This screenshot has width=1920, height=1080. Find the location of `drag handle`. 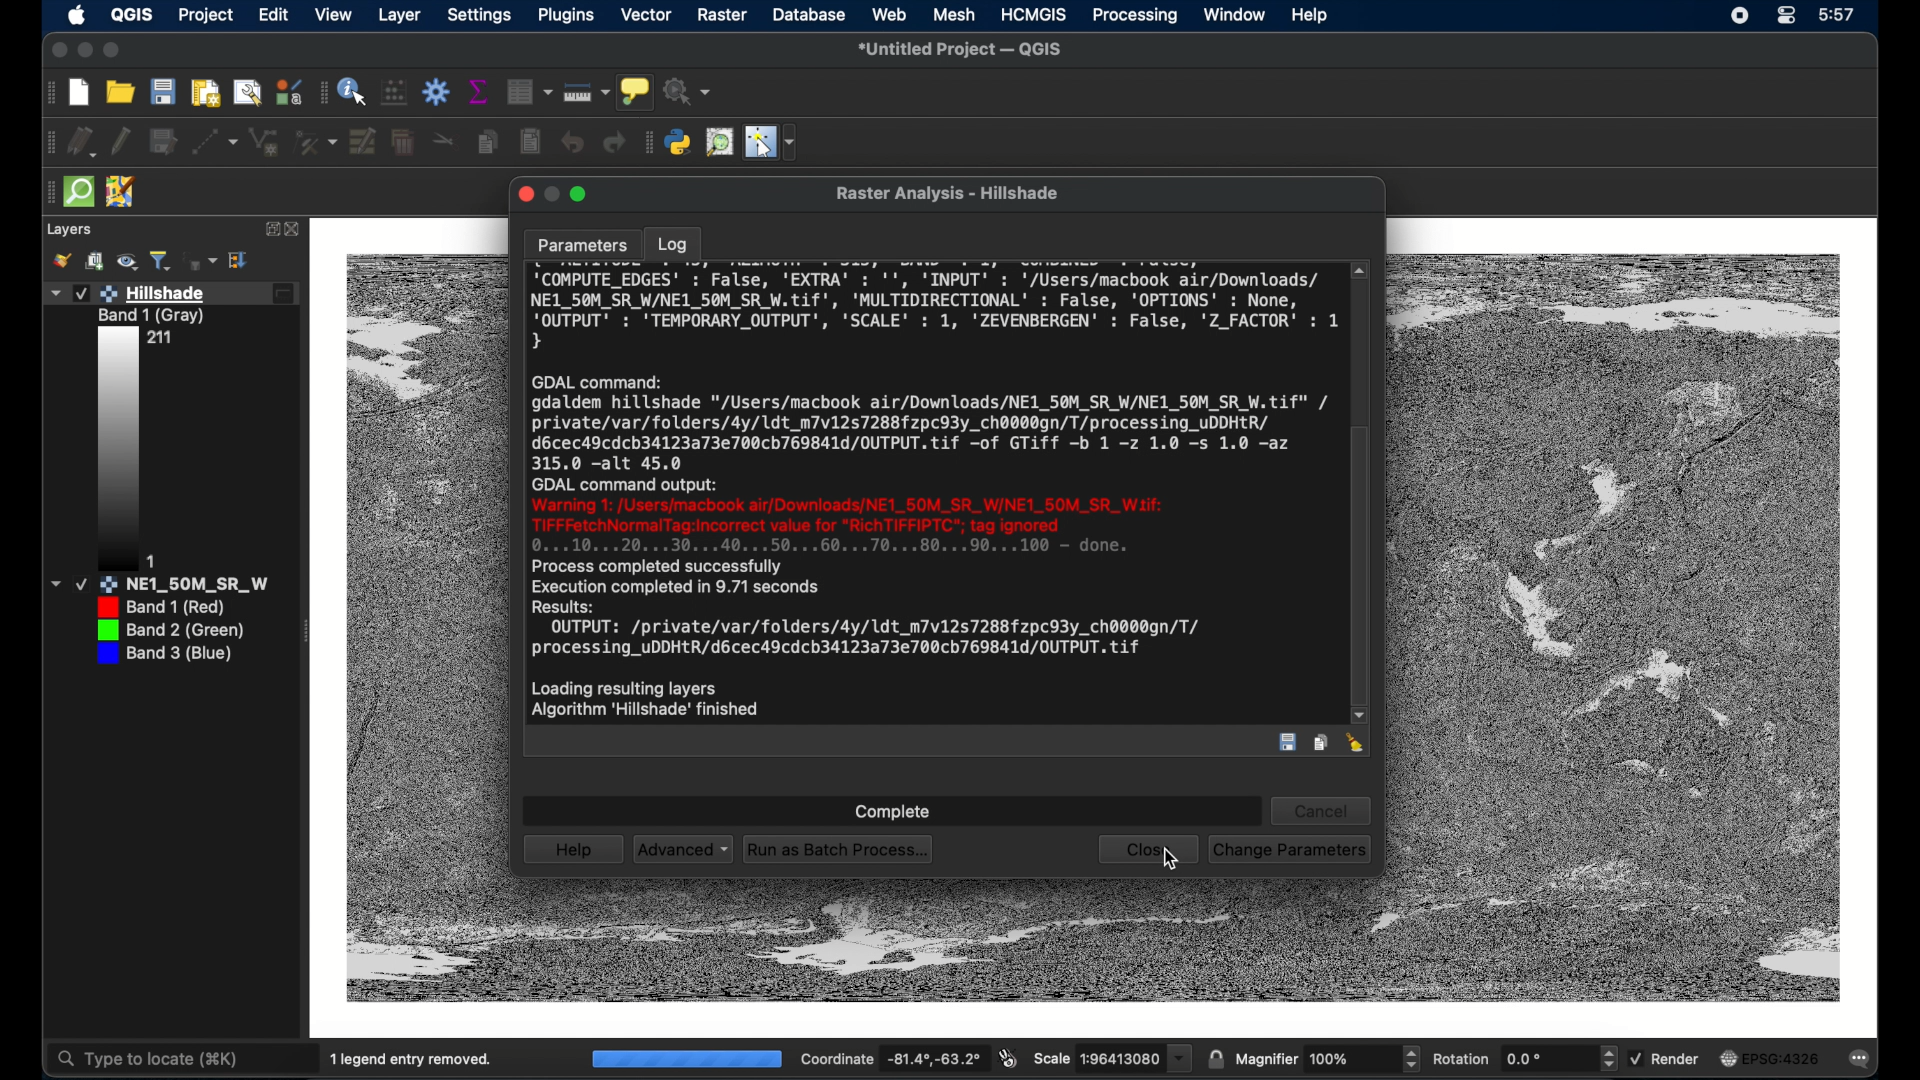

drag handle is located at coordinates (647, 142).